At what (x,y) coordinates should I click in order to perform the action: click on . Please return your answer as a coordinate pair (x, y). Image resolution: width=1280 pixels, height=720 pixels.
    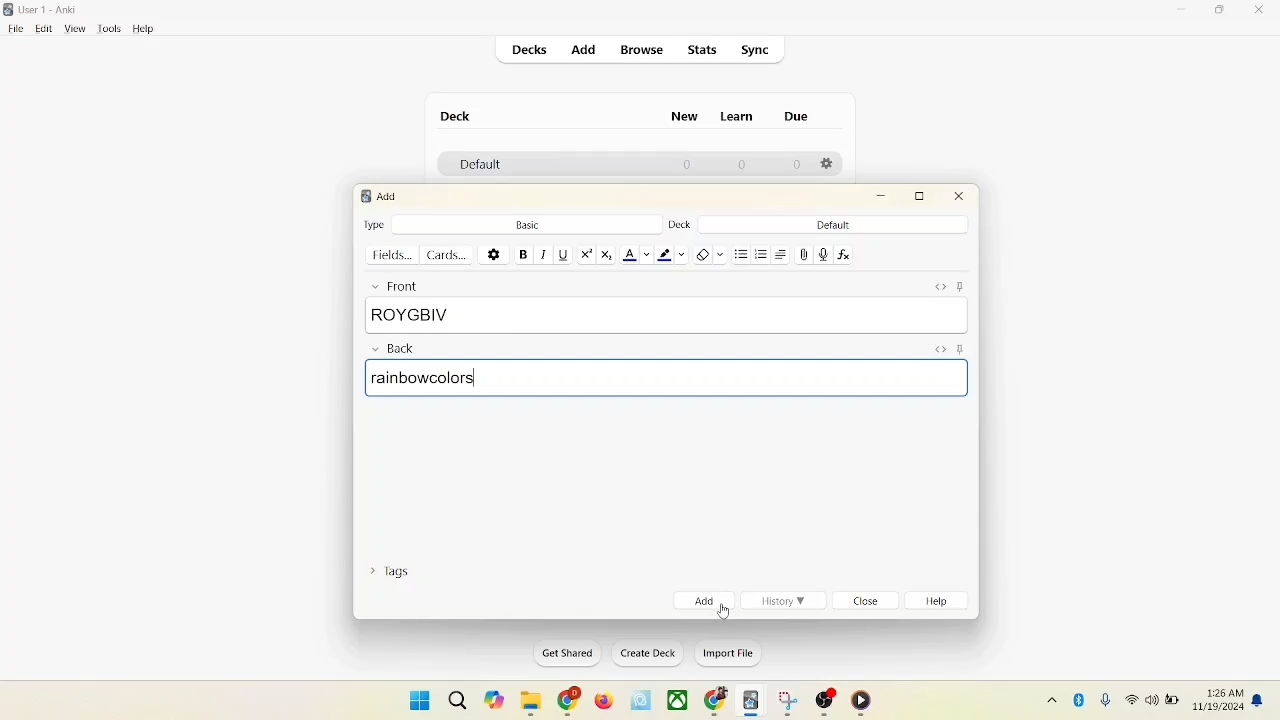
    Looking at the image, I should click on (689, 166).